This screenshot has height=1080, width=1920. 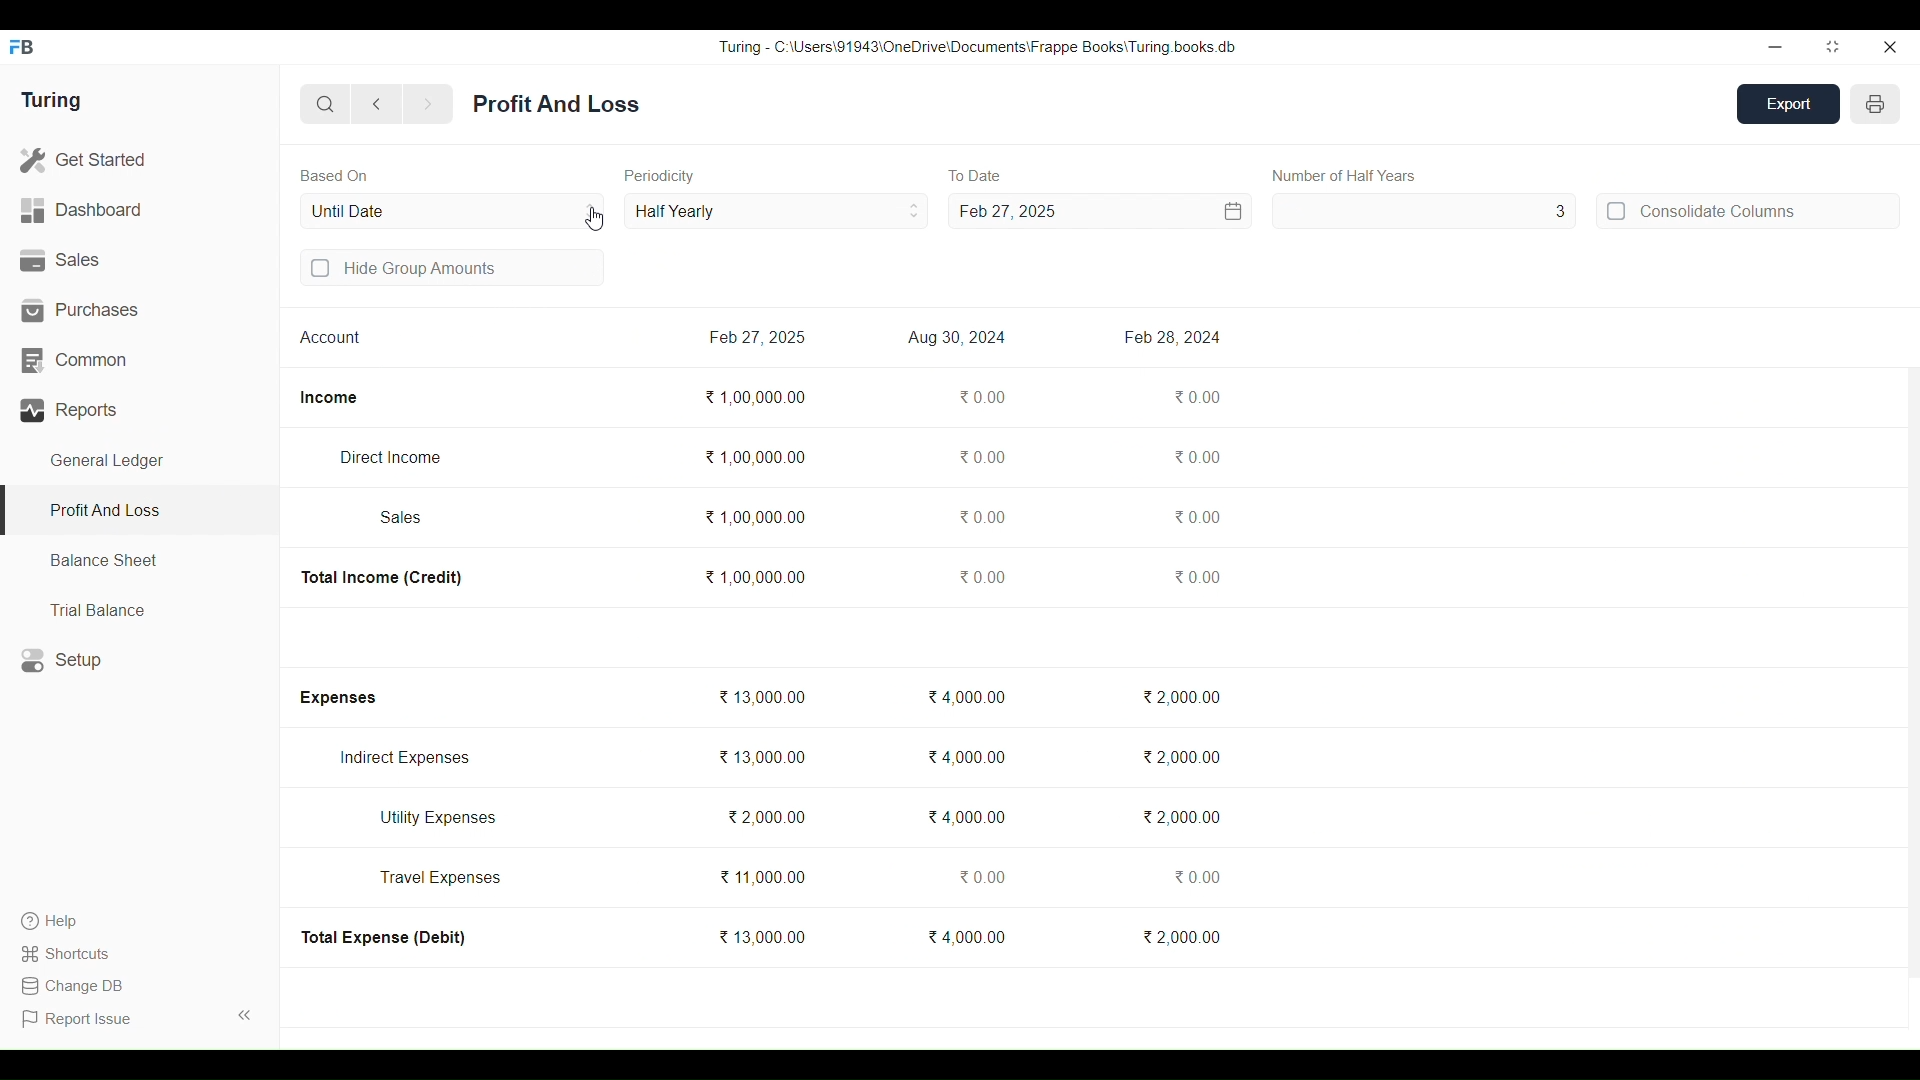 I want to click on 1,00,000.00, so click(x=755, y=397).